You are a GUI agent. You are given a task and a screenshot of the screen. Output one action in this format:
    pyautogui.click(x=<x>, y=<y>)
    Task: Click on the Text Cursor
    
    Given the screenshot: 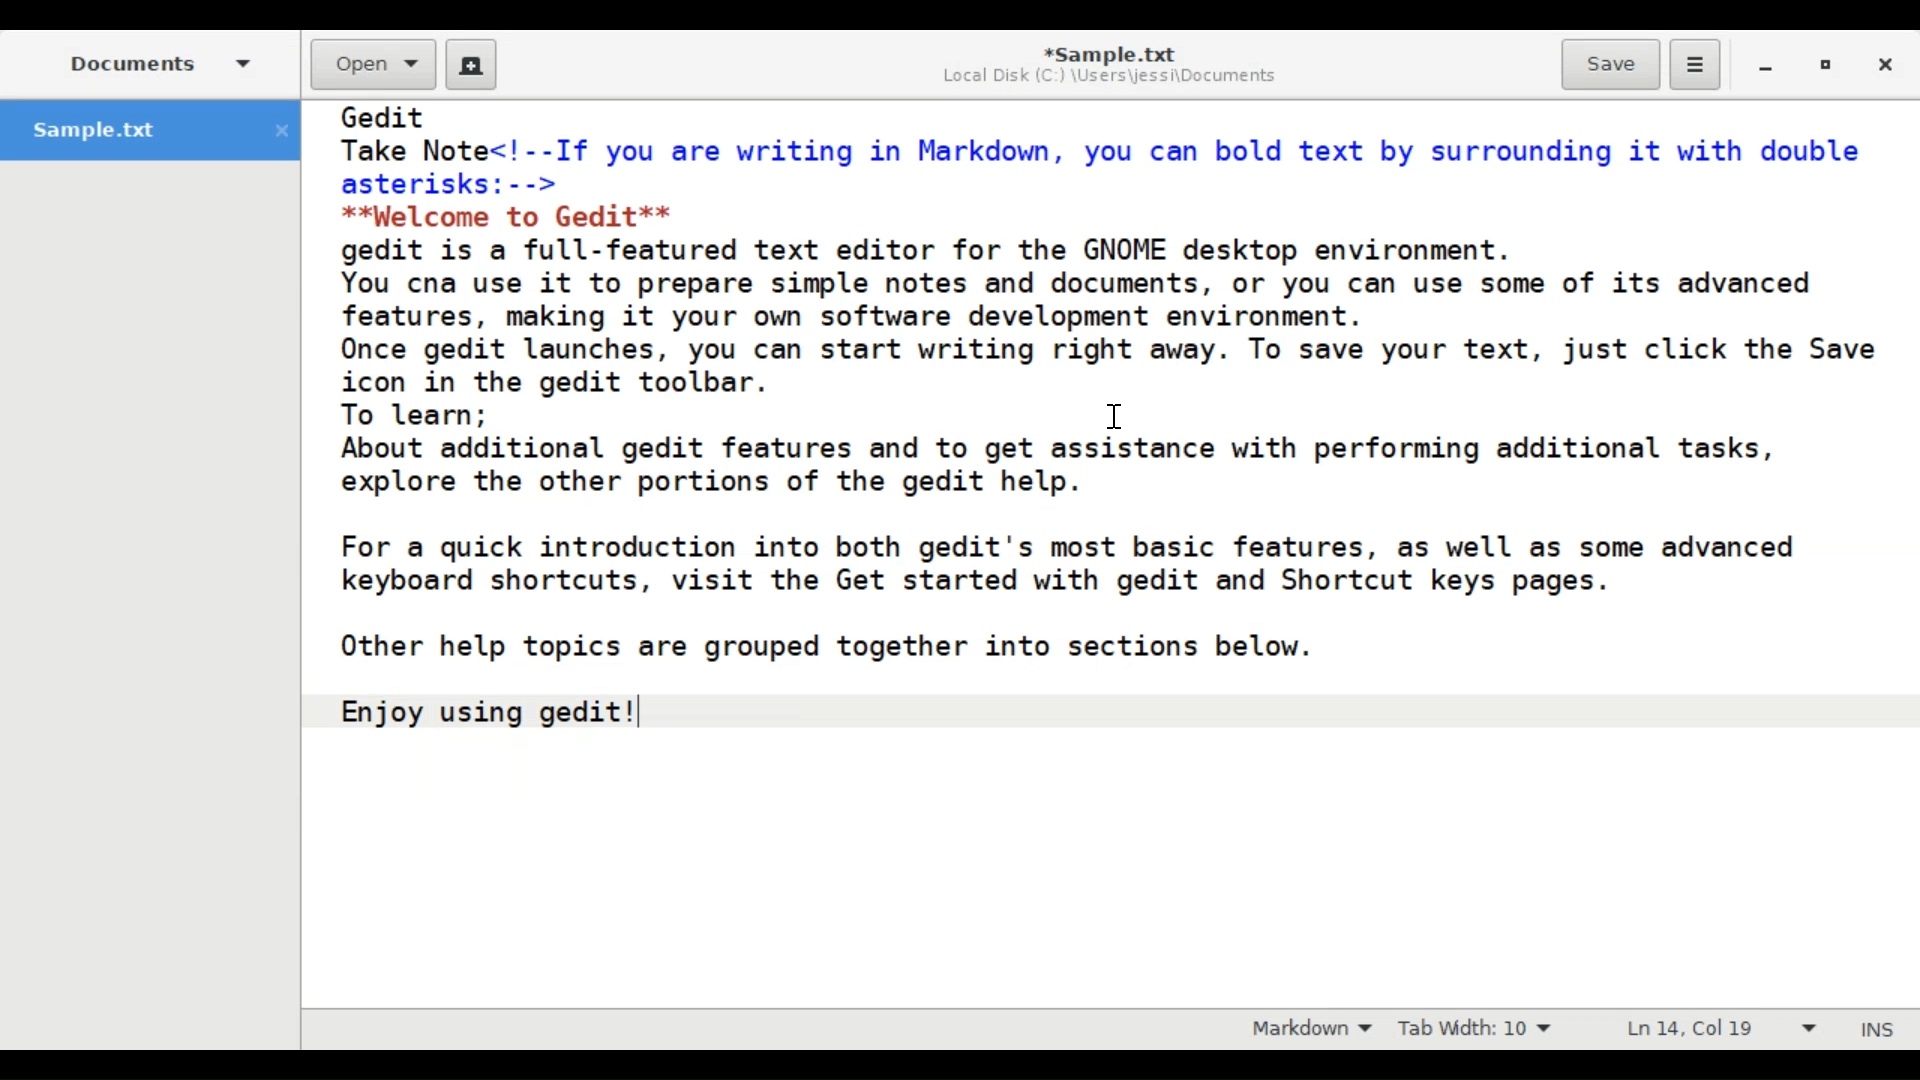 What is the action you would take?
    pyautogui.click(x=1114, y=418)
    